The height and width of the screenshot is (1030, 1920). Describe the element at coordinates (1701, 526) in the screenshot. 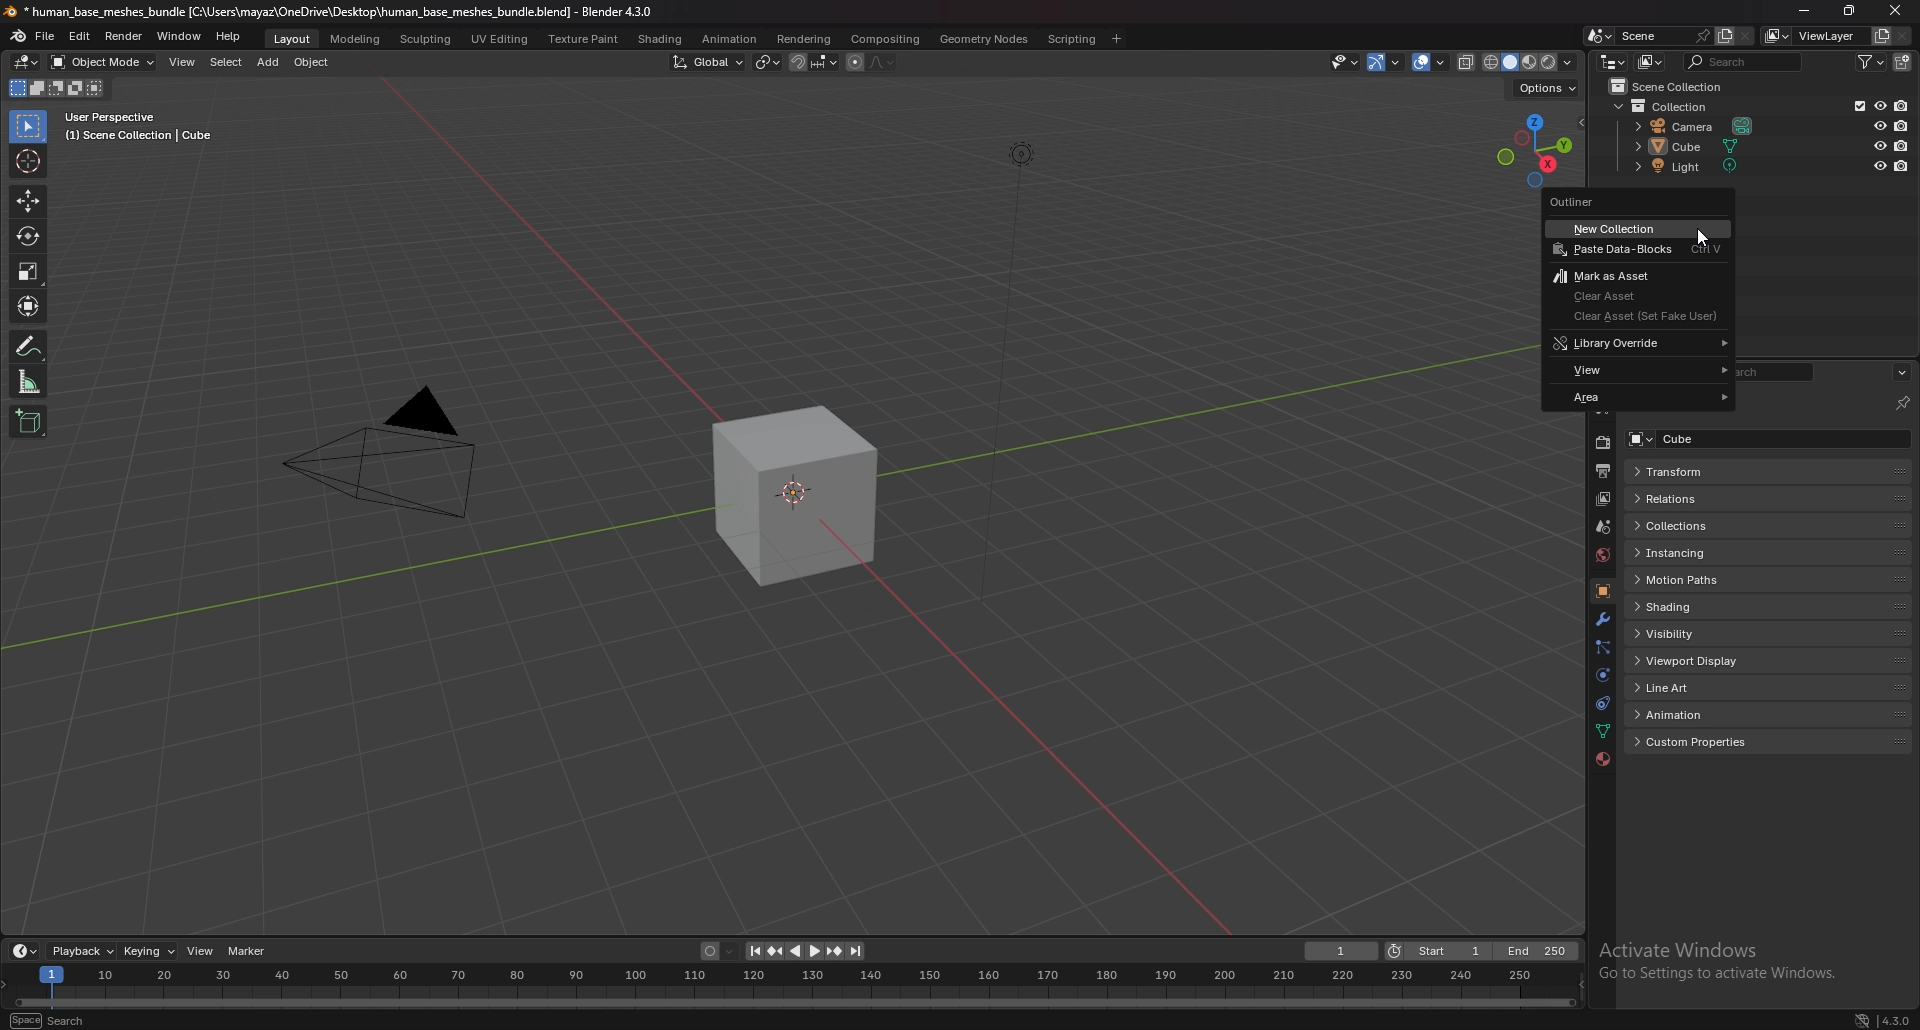

I see `collections` at that location.